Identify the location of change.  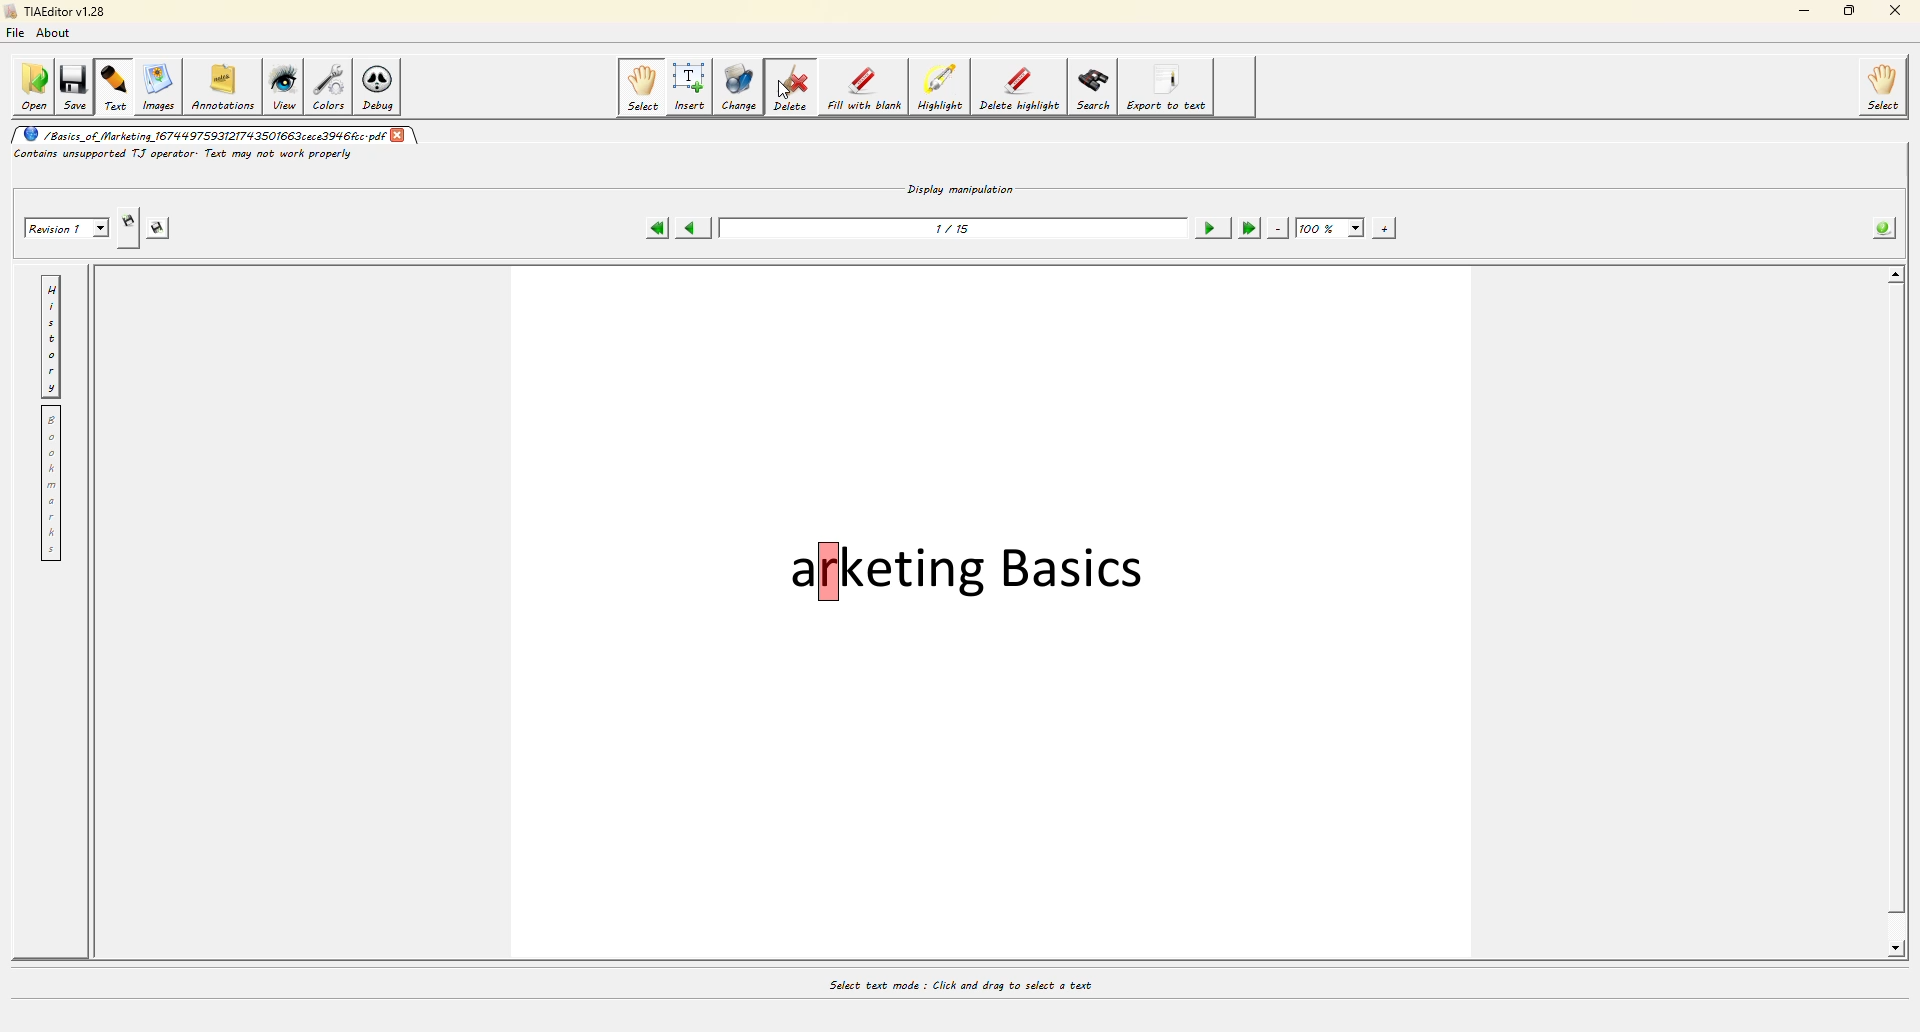
(741, 86).